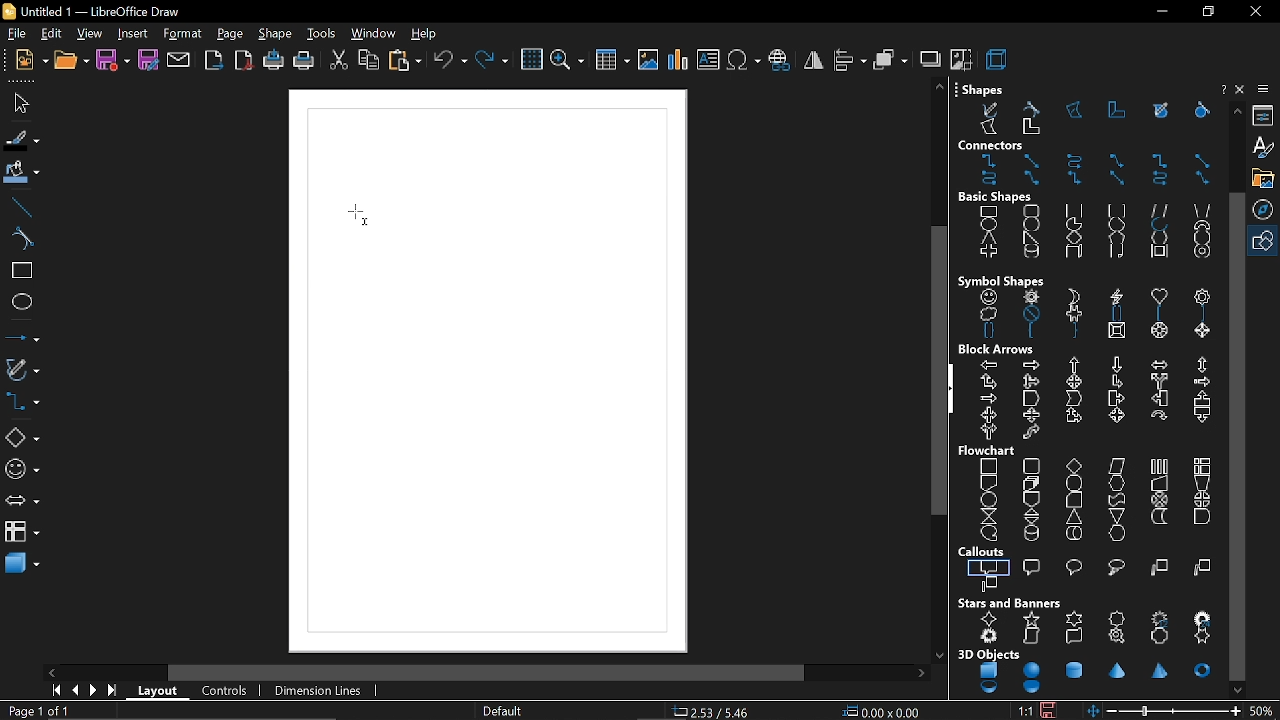 The width and height of the screenshot is (1280, 720). I want to click on straight connector, so click(1201, 161).